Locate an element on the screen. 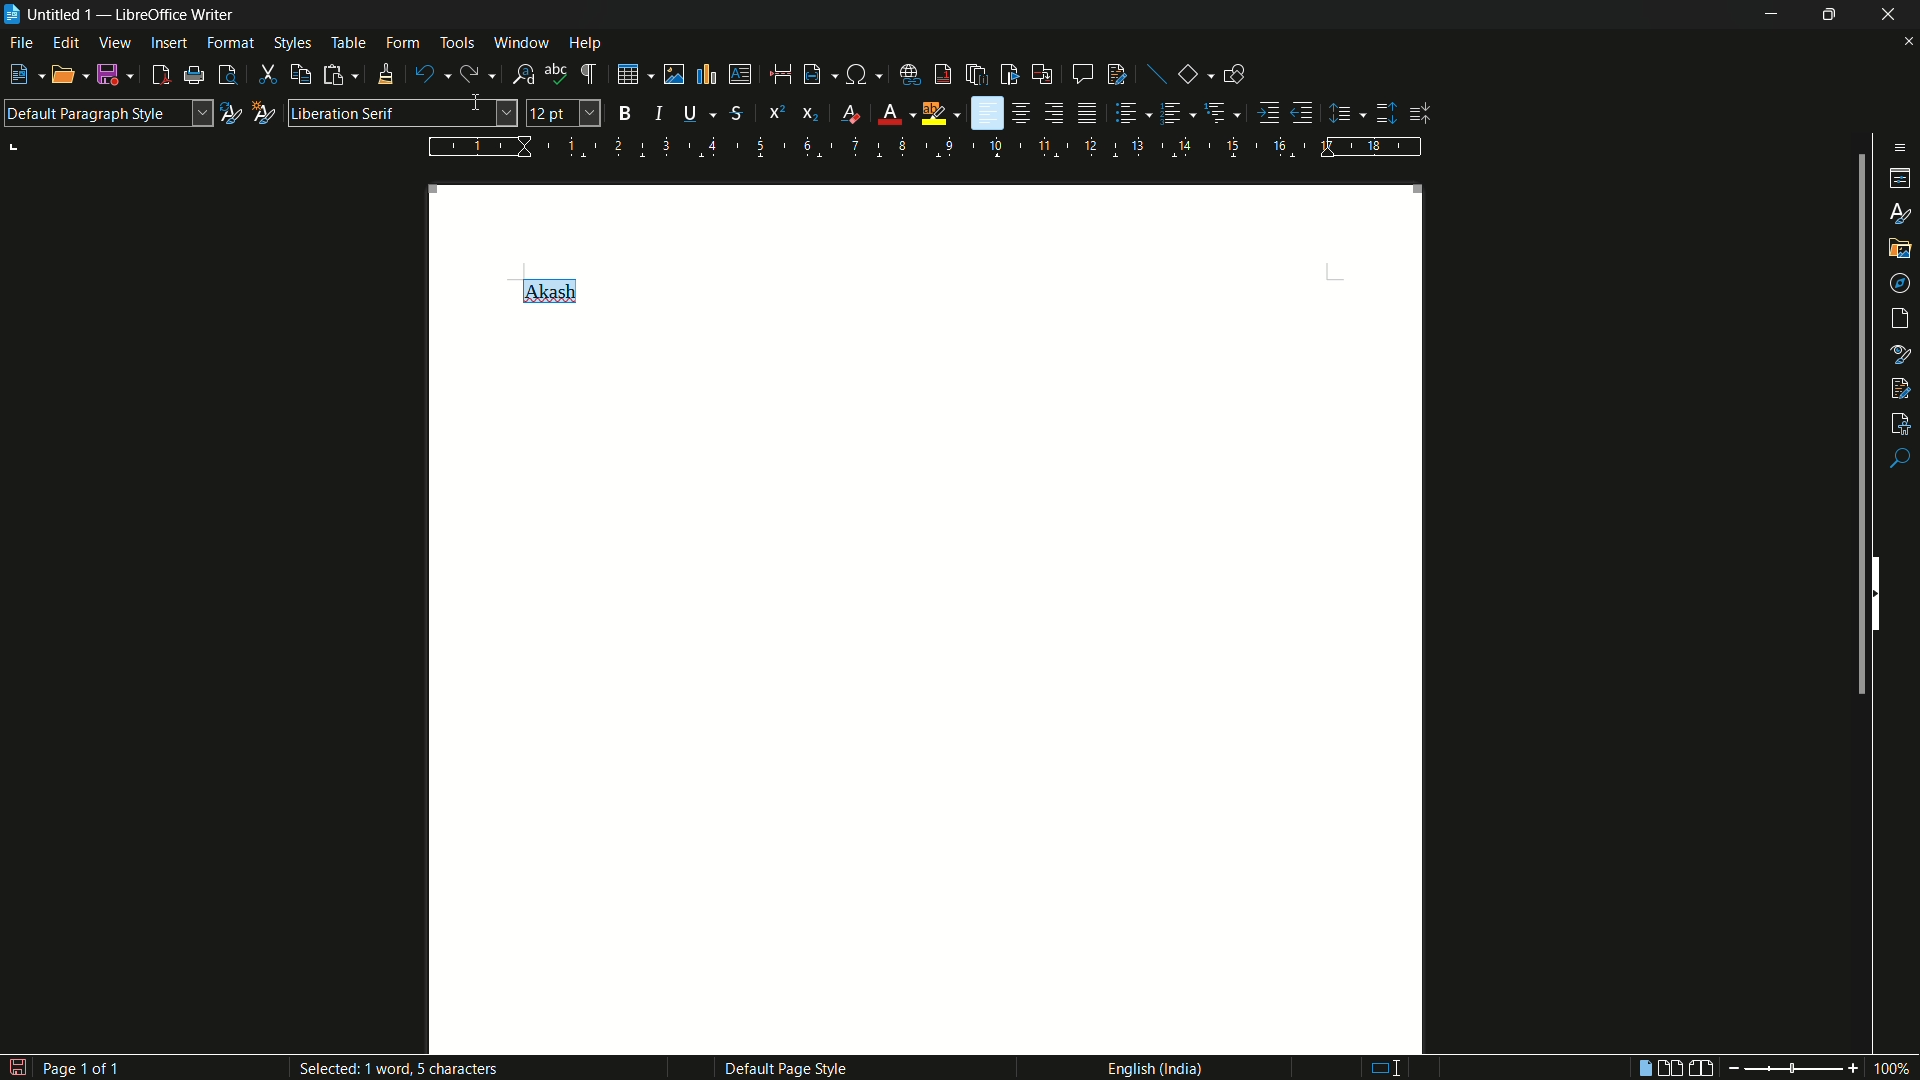 The height and width of the screenshot is (1080, 1920). character highlighting color is located at coordinates (934, 114).